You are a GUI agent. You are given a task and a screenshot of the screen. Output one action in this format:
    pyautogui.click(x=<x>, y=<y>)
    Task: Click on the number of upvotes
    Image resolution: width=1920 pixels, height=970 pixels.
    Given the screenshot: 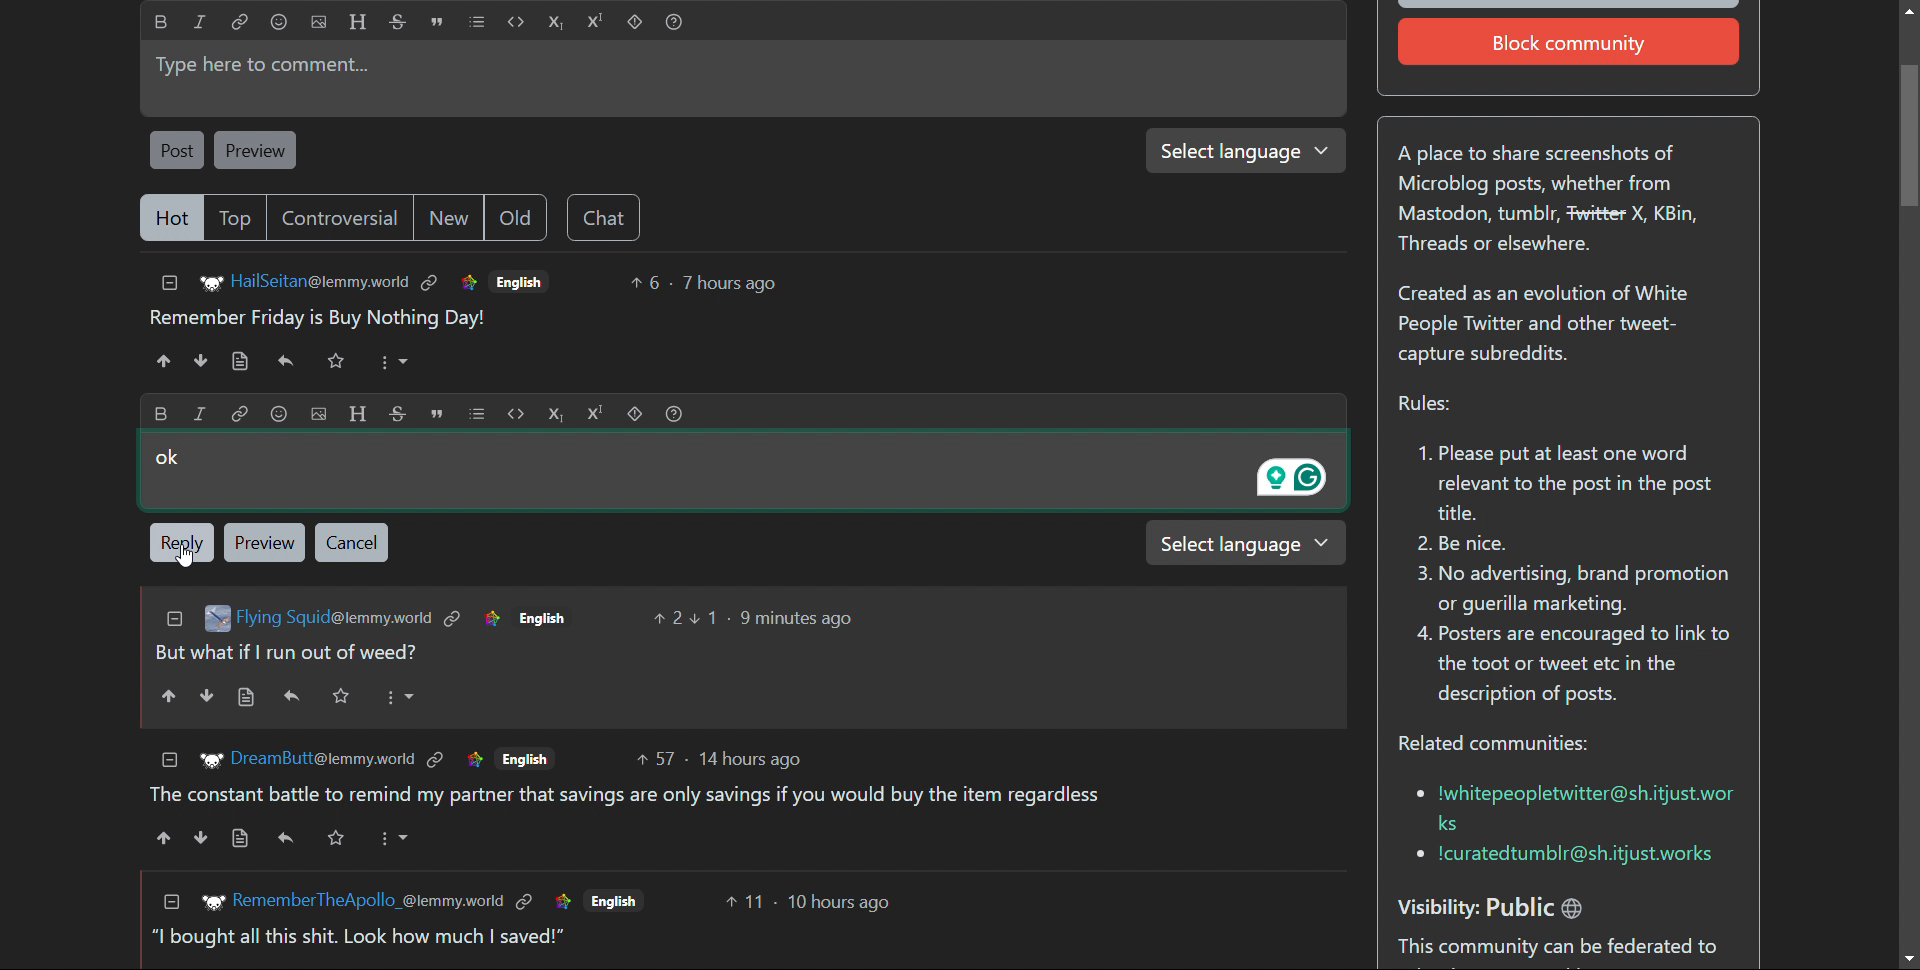 What is the action you would take?
    pyautogui.click(x=740, y=908)
    